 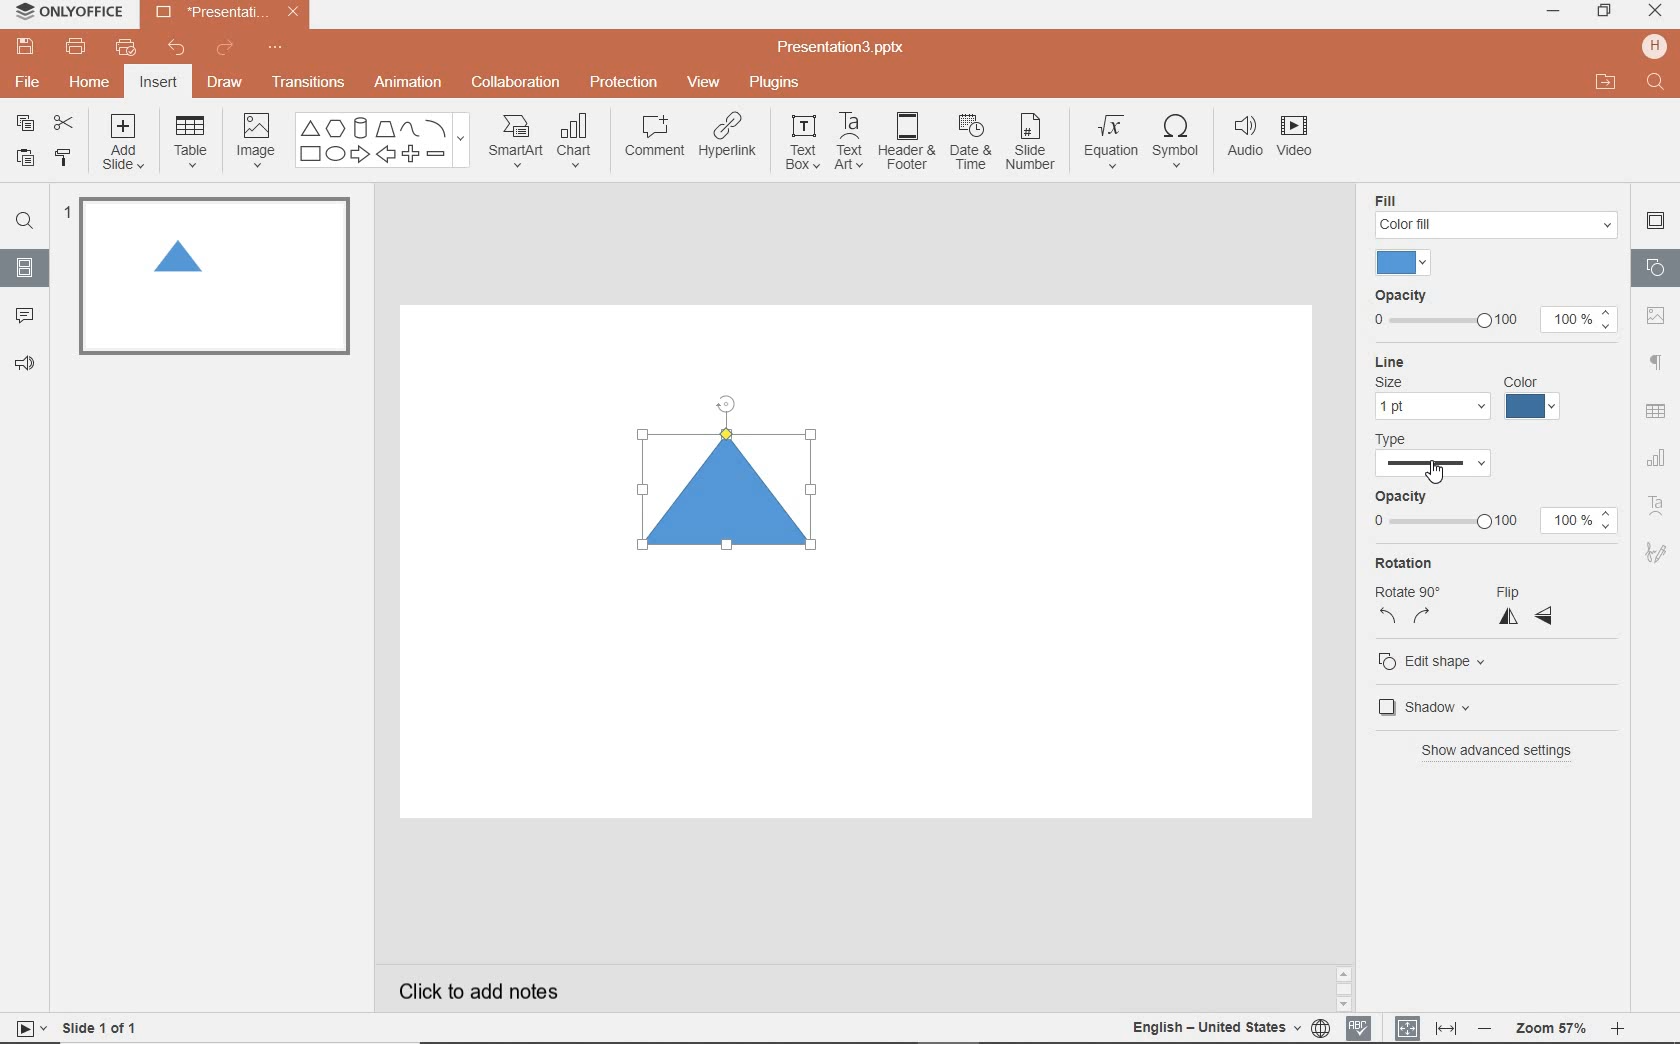 I want to click on TABLE, so click(x=191, y=142).